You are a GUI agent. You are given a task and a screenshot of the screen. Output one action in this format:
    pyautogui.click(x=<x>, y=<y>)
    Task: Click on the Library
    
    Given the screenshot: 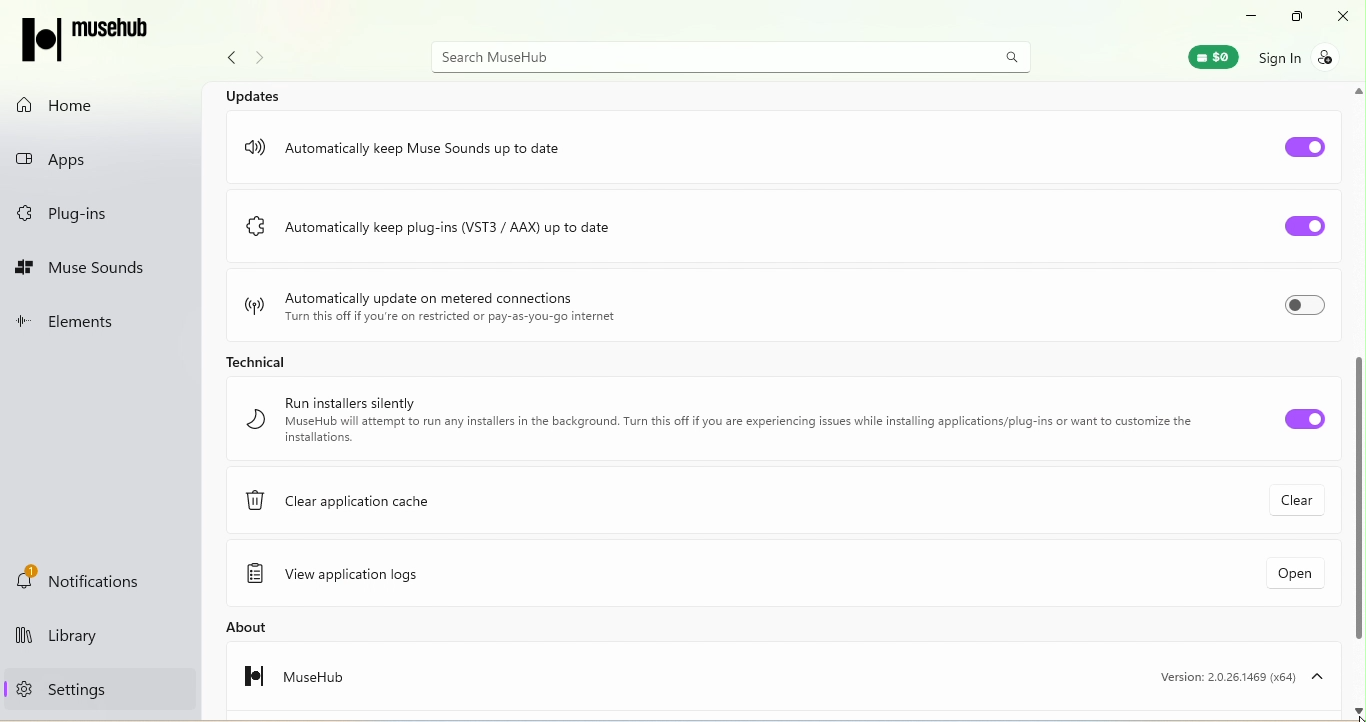 What is the action you would take?
    pyautogui.click(x=90, y=639)
    